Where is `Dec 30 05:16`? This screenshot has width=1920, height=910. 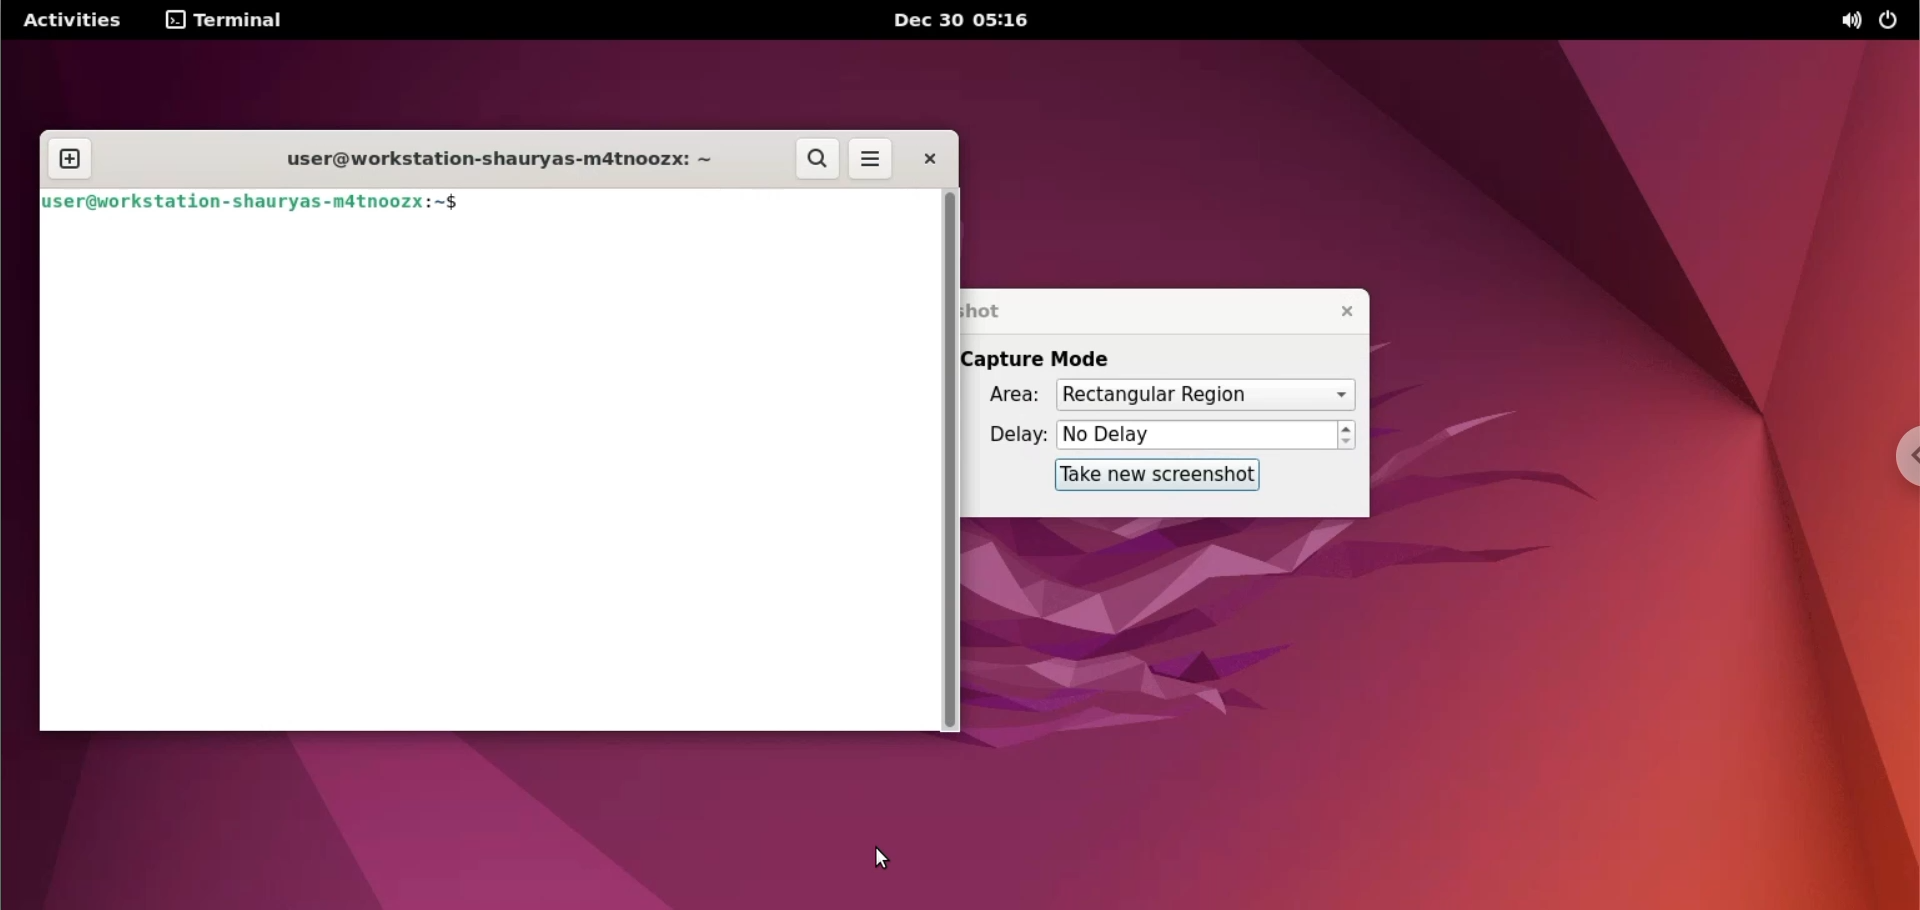 Dec 30 05:16 is located at coordinates (970, 20).